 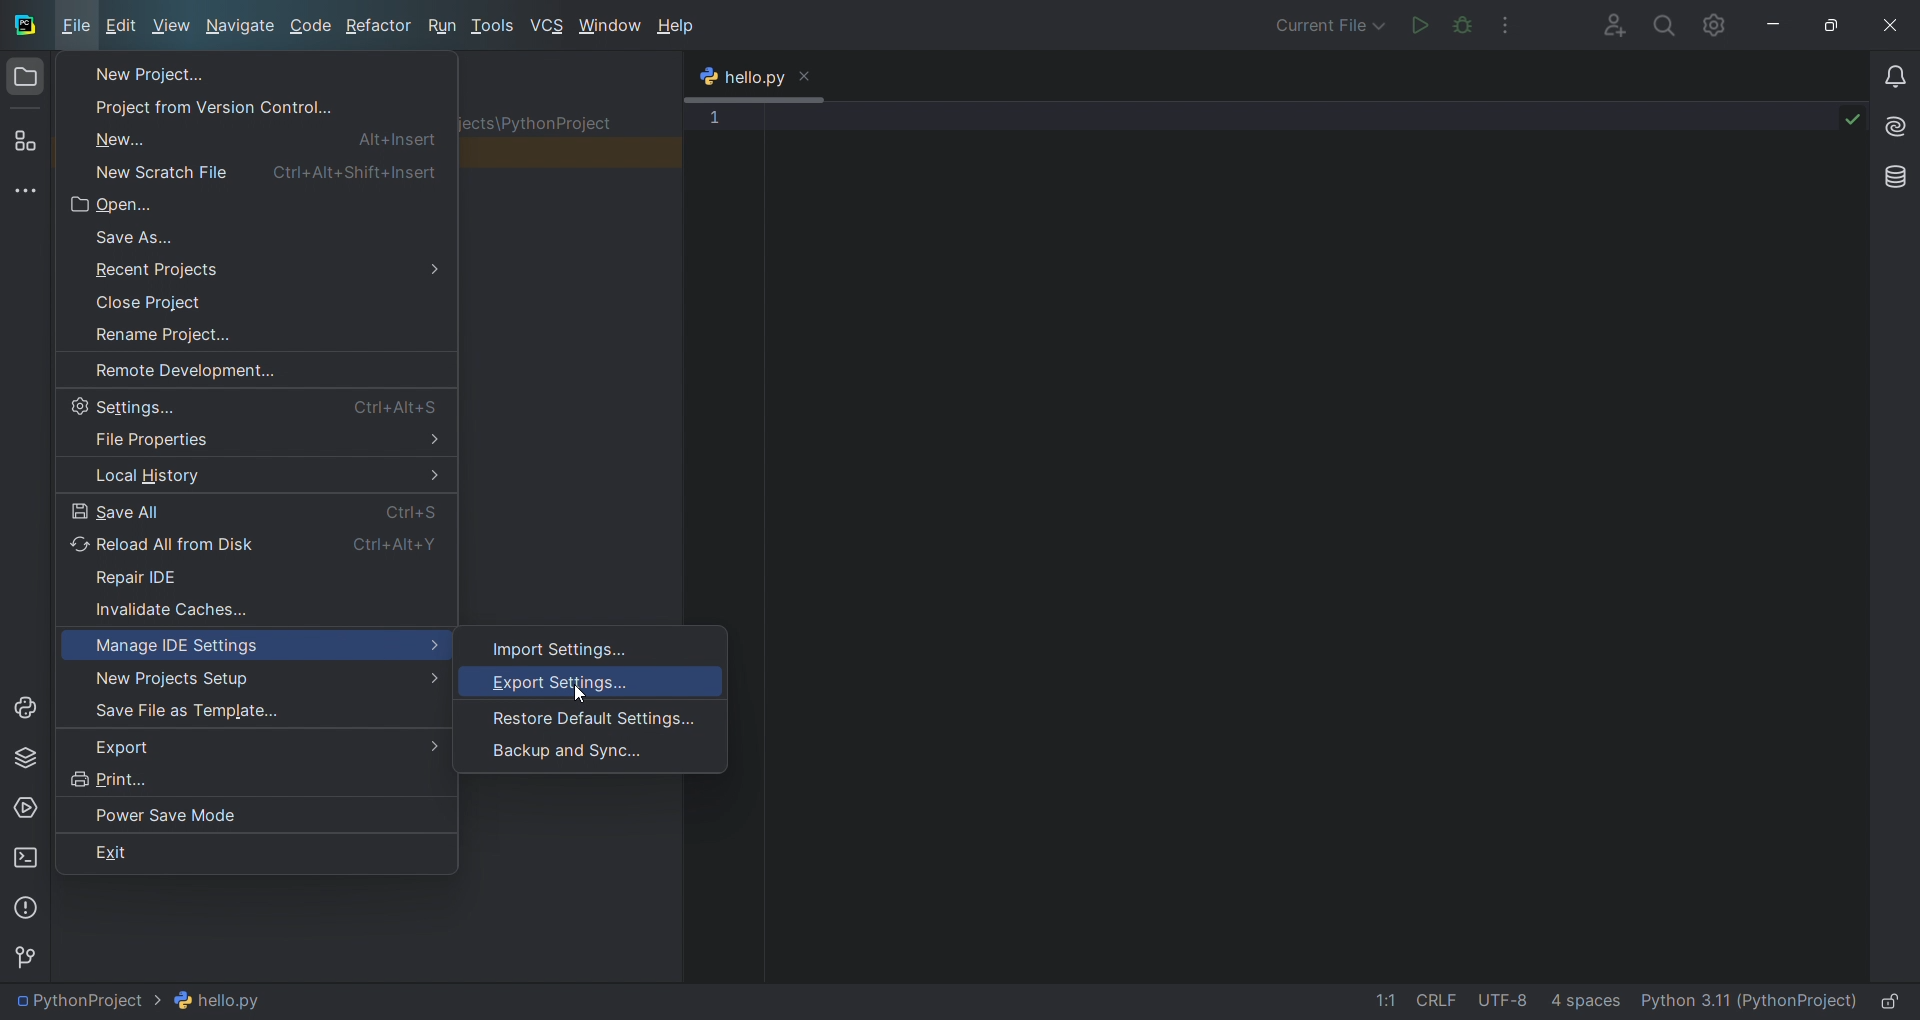 What do you see at coordinates (494, 28) in the screenshot?
I see `tools` at bounding box center [494, 28].